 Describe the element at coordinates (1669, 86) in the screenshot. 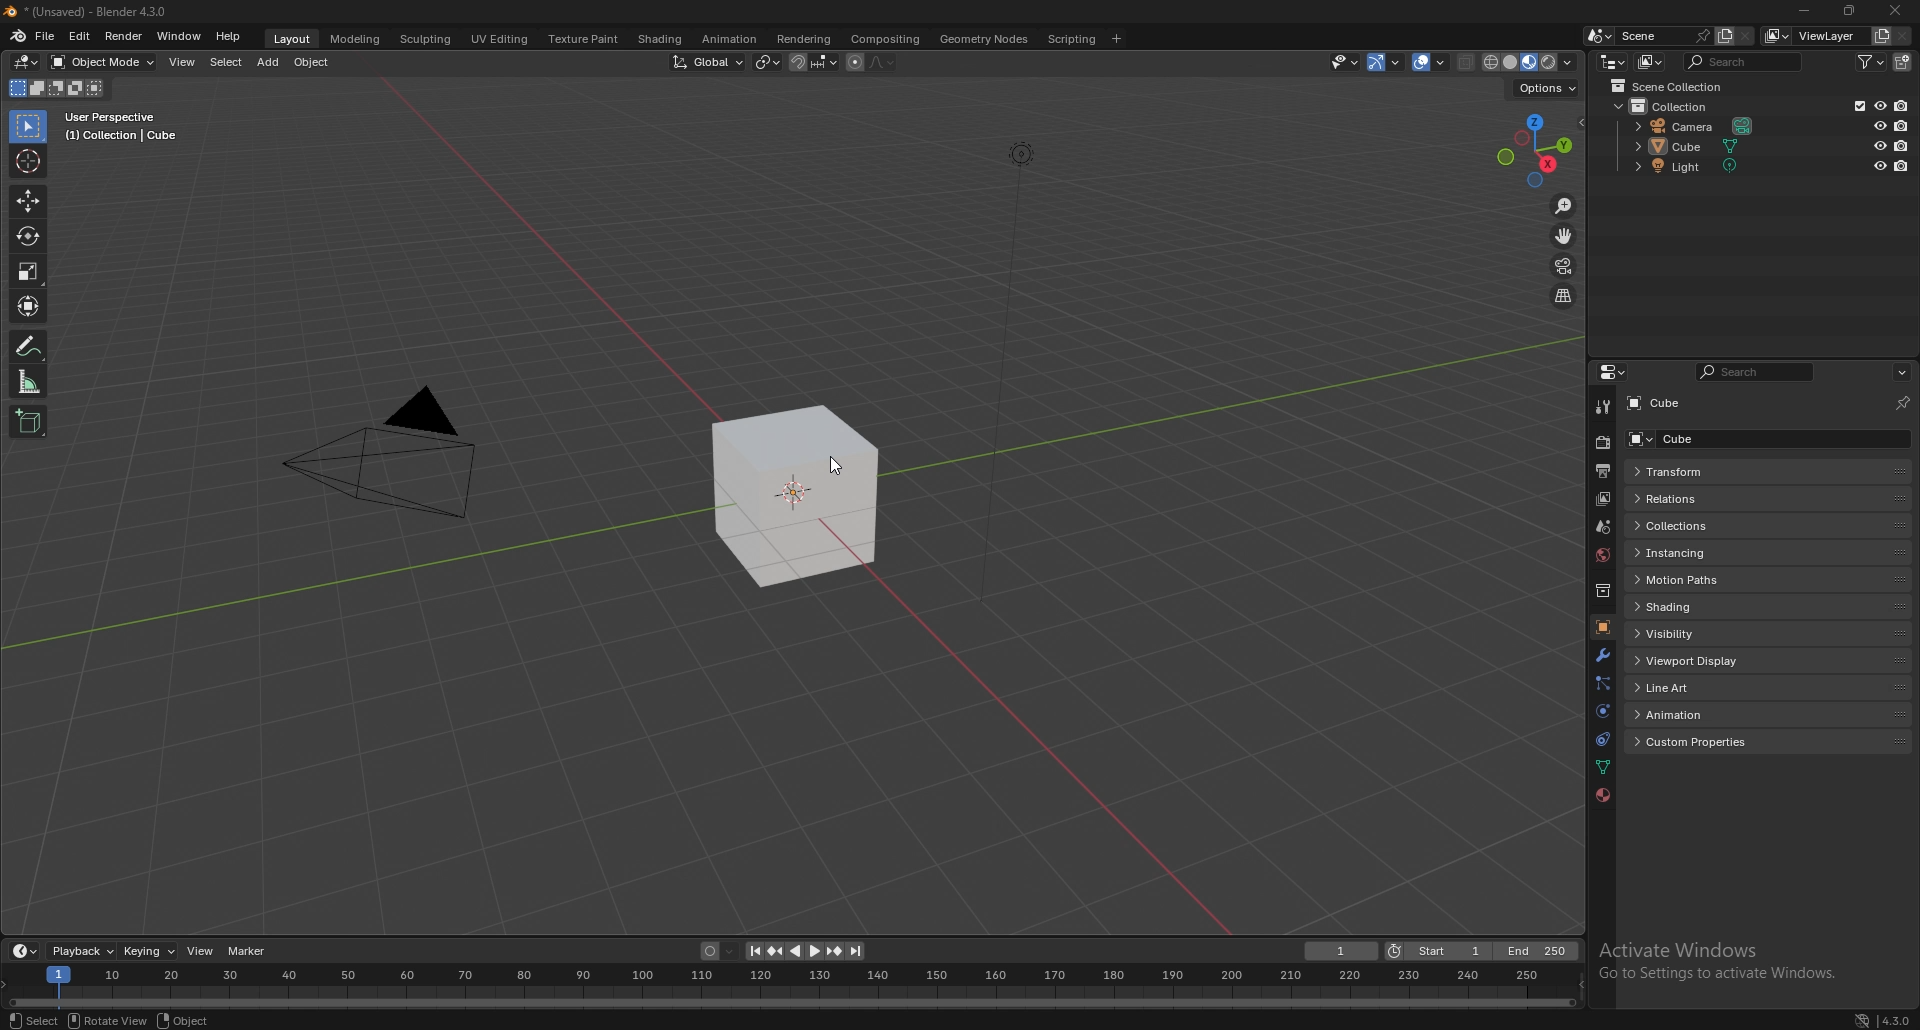

I see `scene collection` at that location.